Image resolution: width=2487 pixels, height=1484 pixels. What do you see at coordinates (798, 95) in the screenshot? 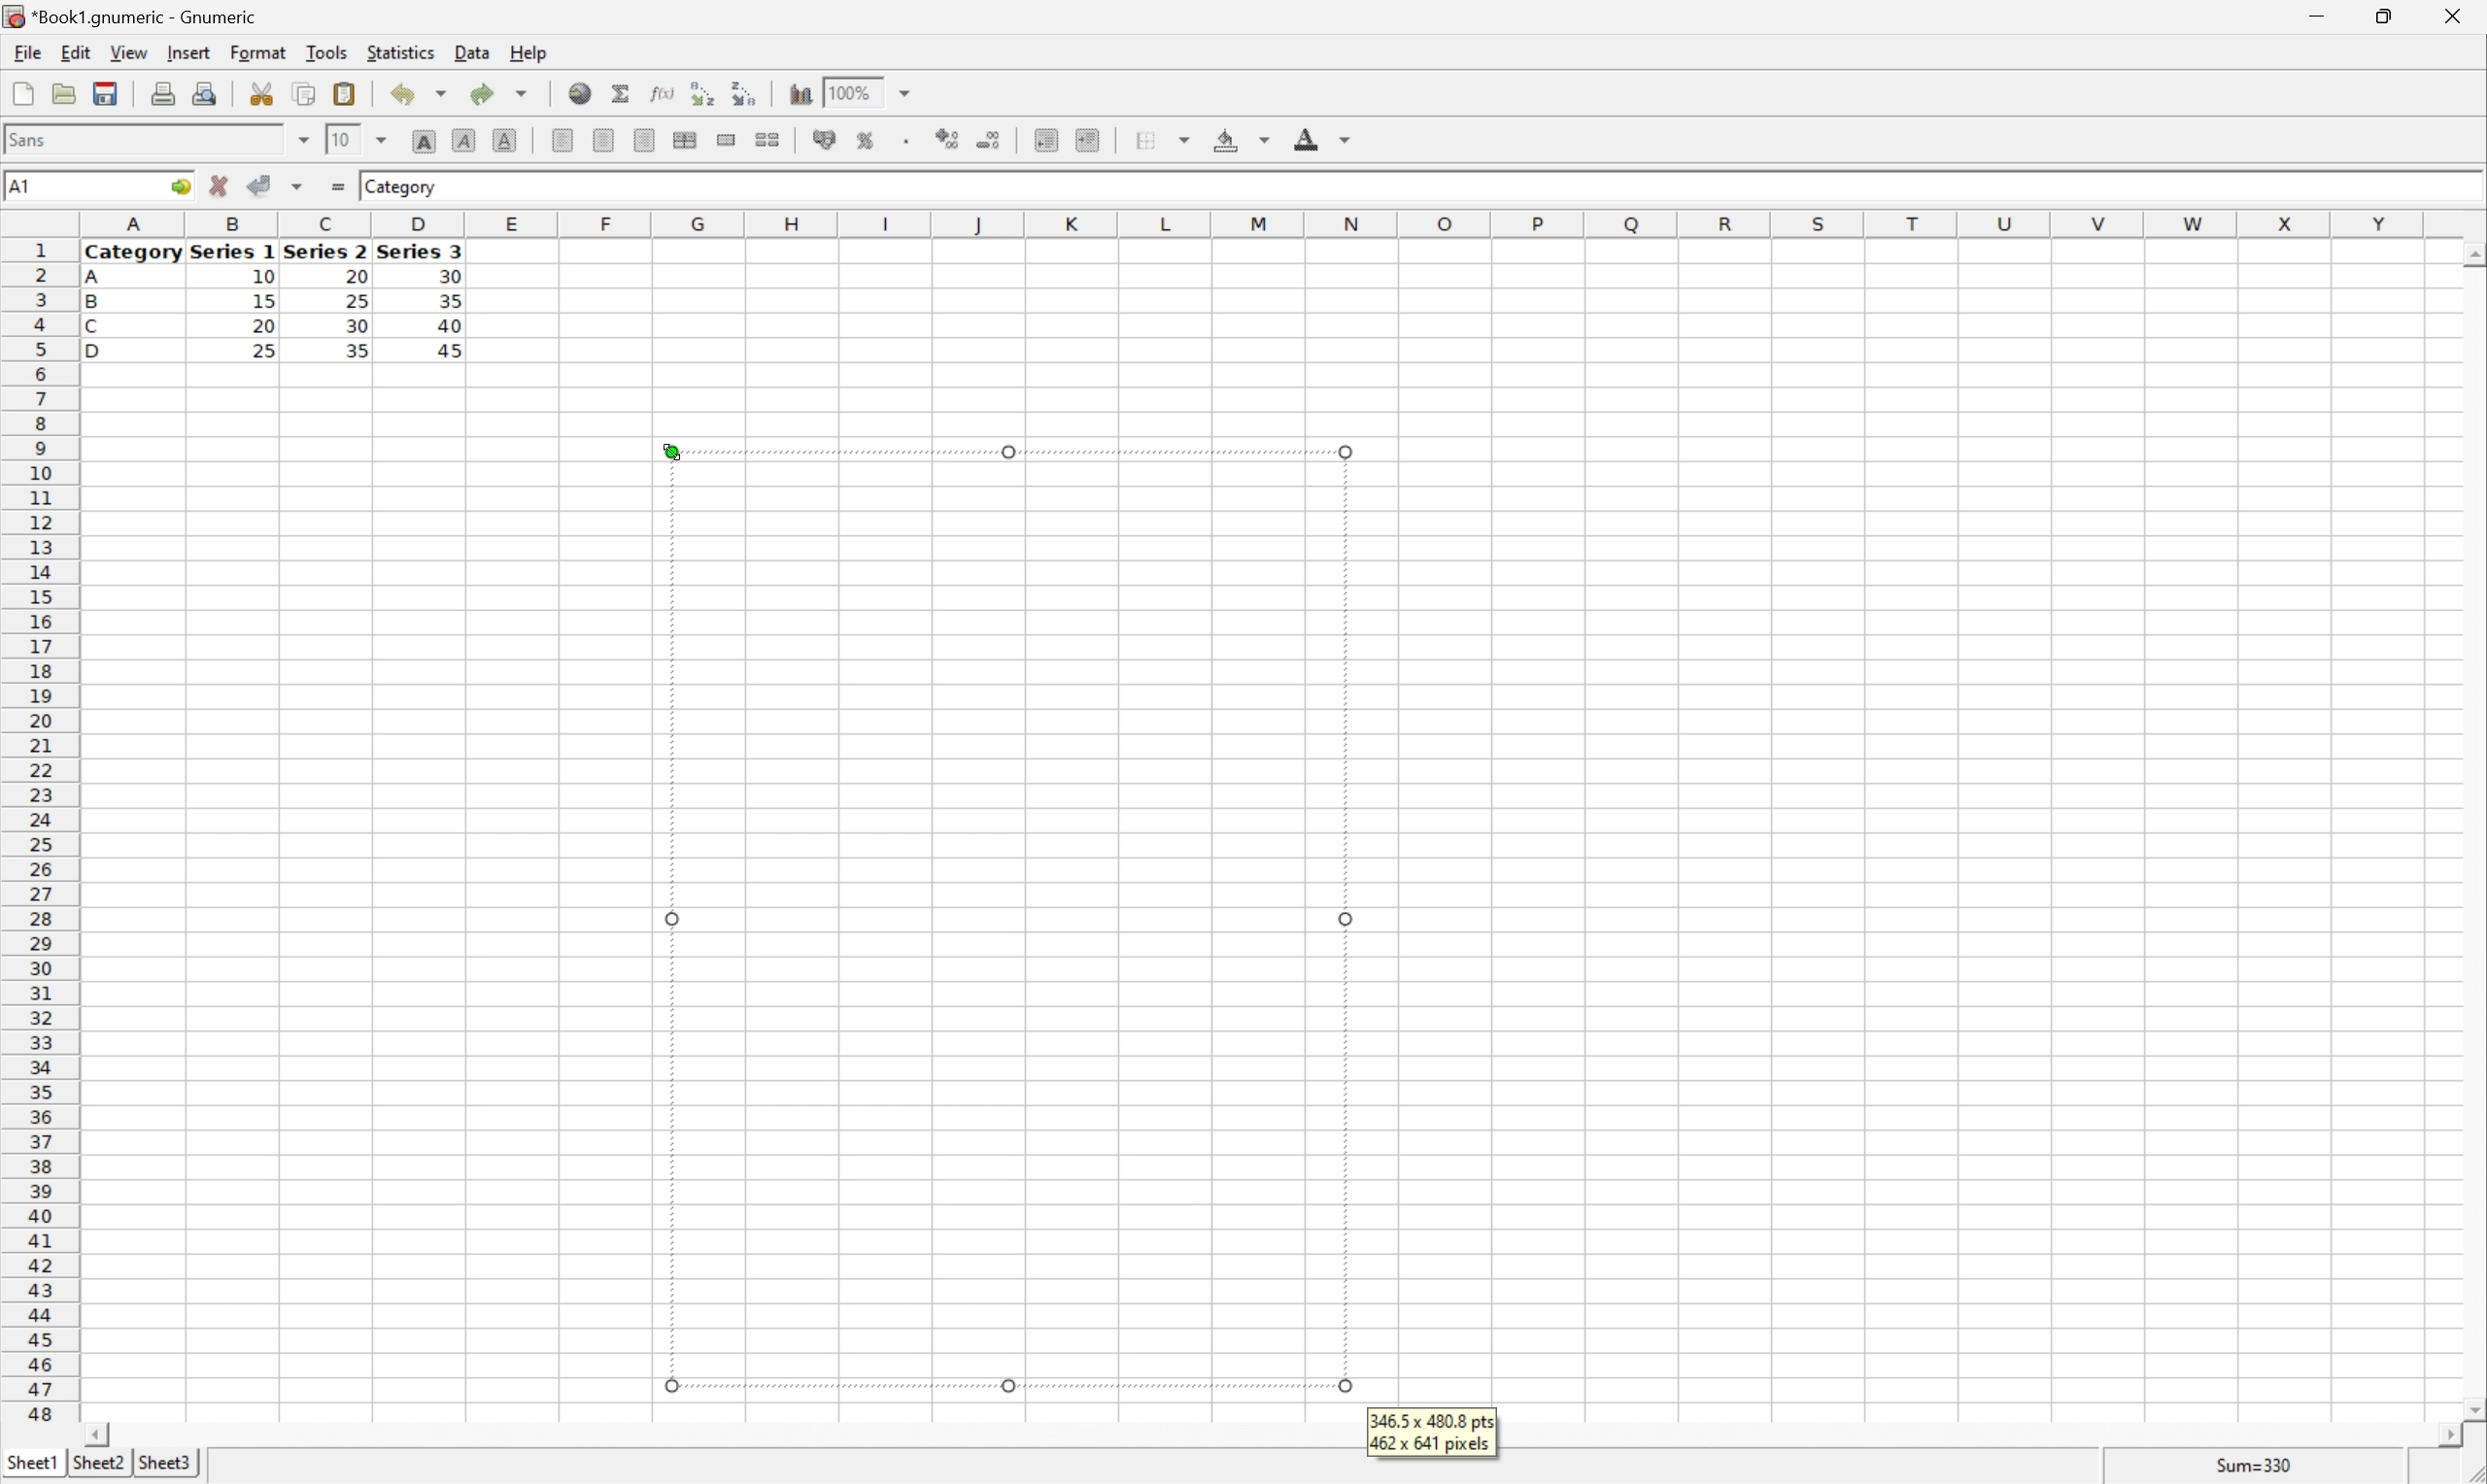
I see `Insert a chart` at bounding box center [798, 95].